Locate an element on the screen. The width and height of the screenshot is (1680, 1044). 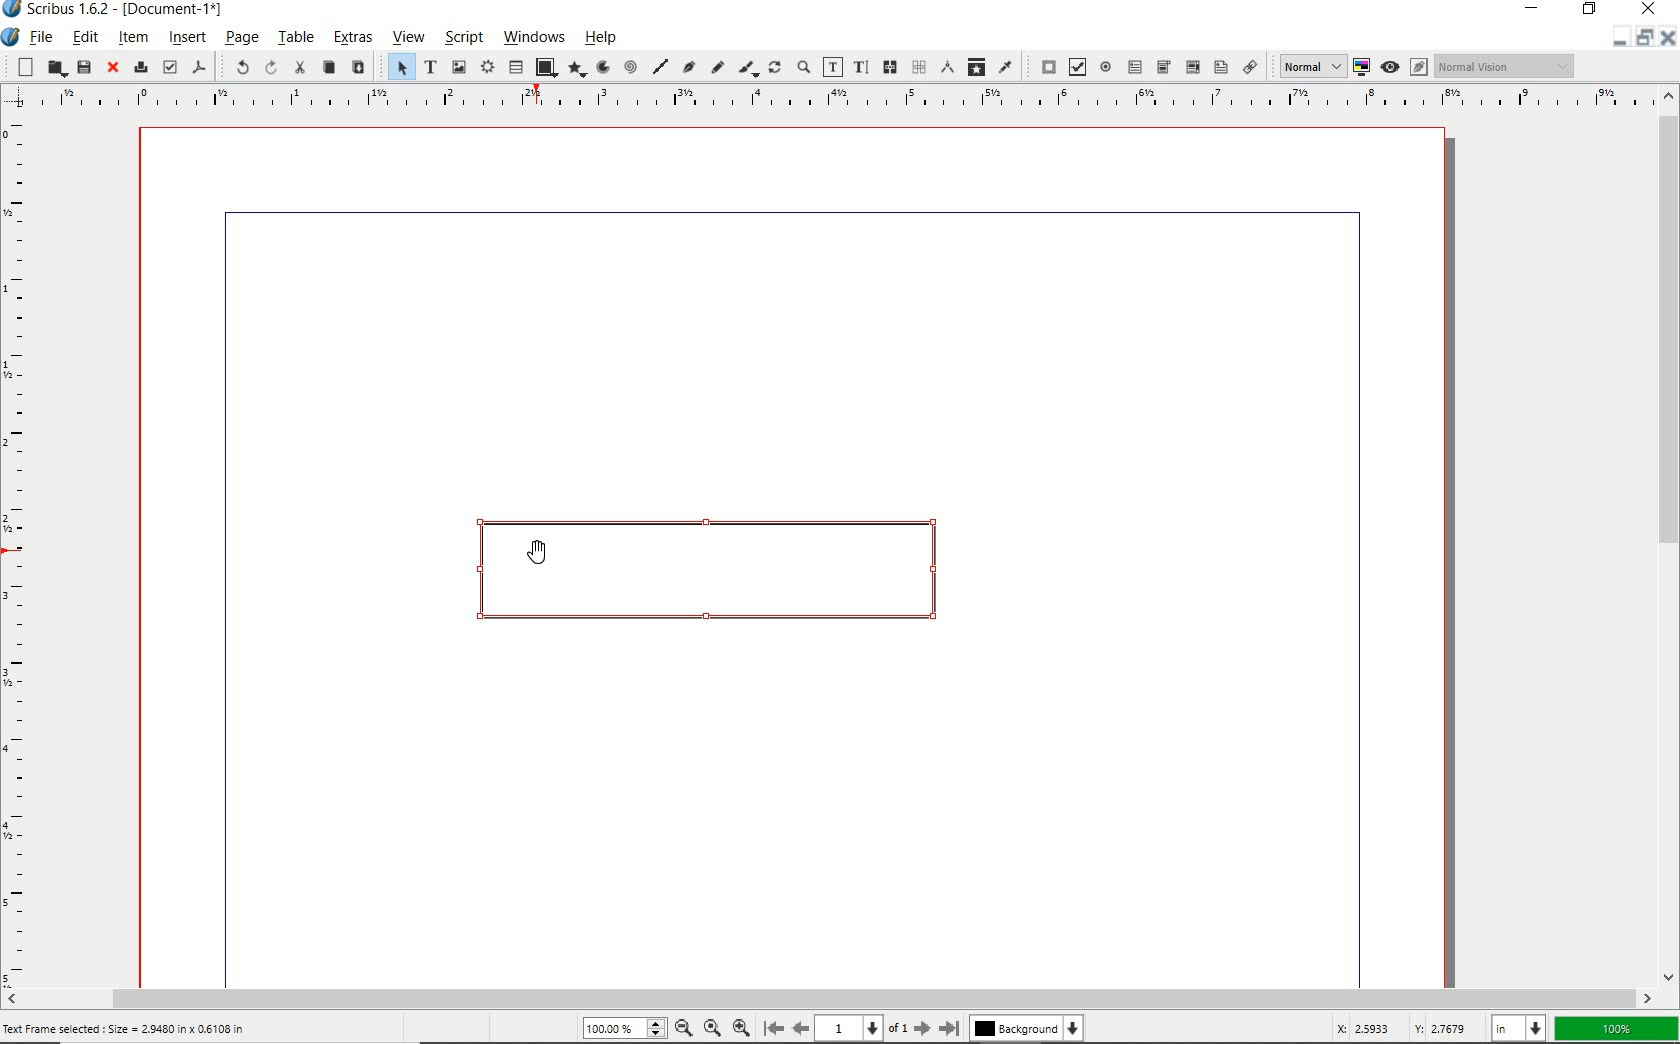
Cursor is located at coordinates (541, 554).